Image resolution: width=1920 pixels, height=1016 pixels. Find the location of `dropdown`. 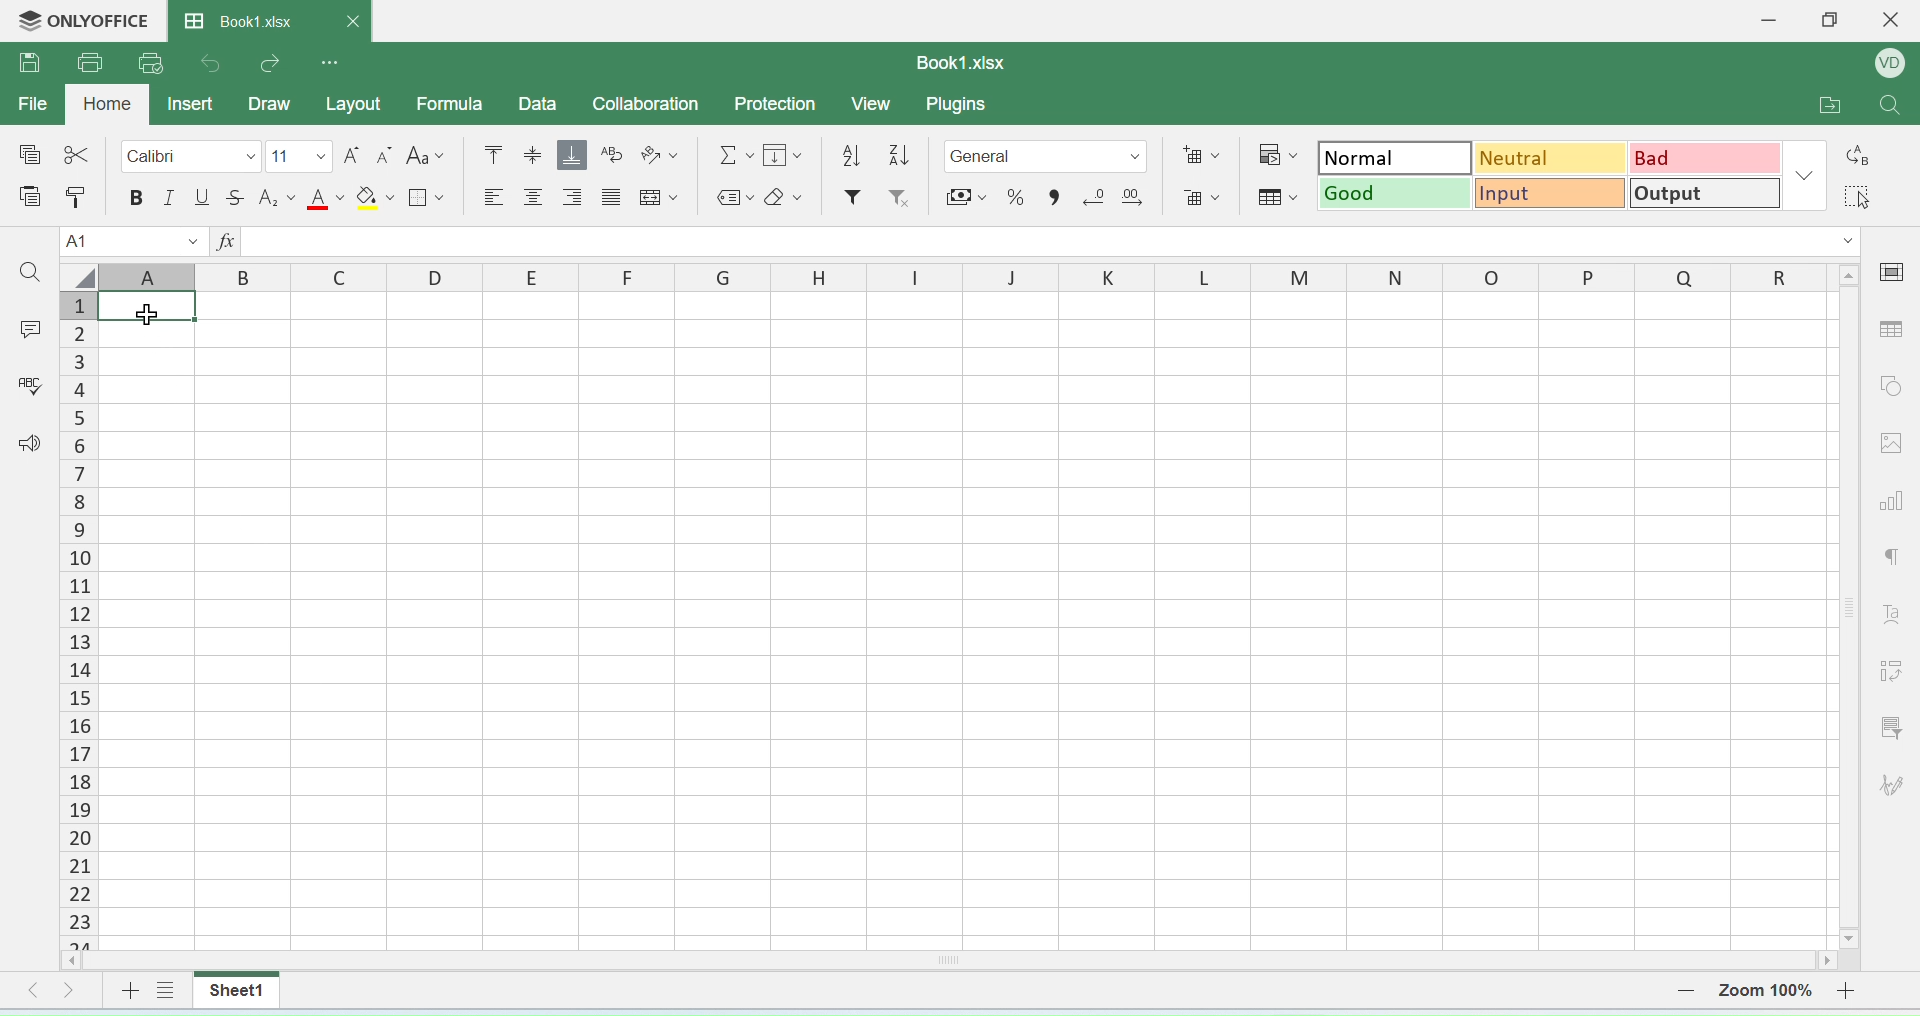

dropdown is located at coordinates (1807, 177).